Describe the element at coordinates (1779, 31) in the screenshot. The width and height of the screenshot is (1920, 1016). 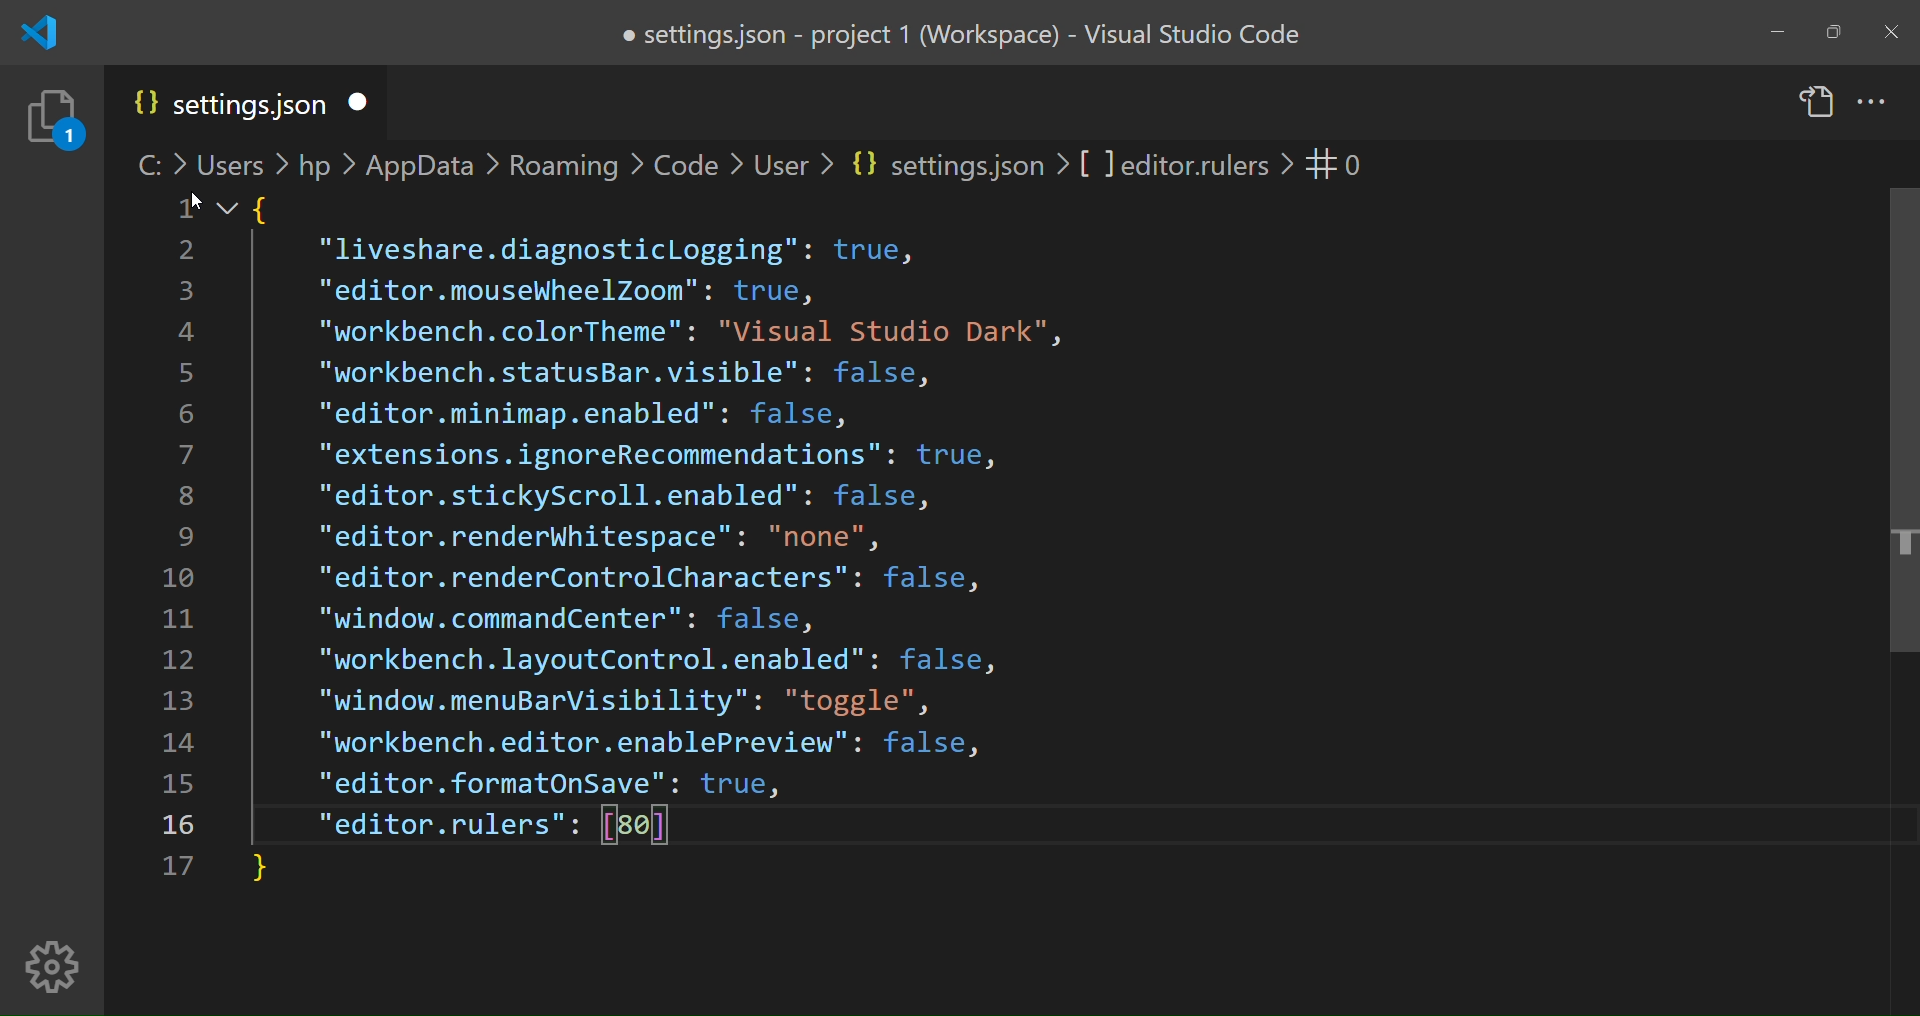
I see `minimize` at that location.